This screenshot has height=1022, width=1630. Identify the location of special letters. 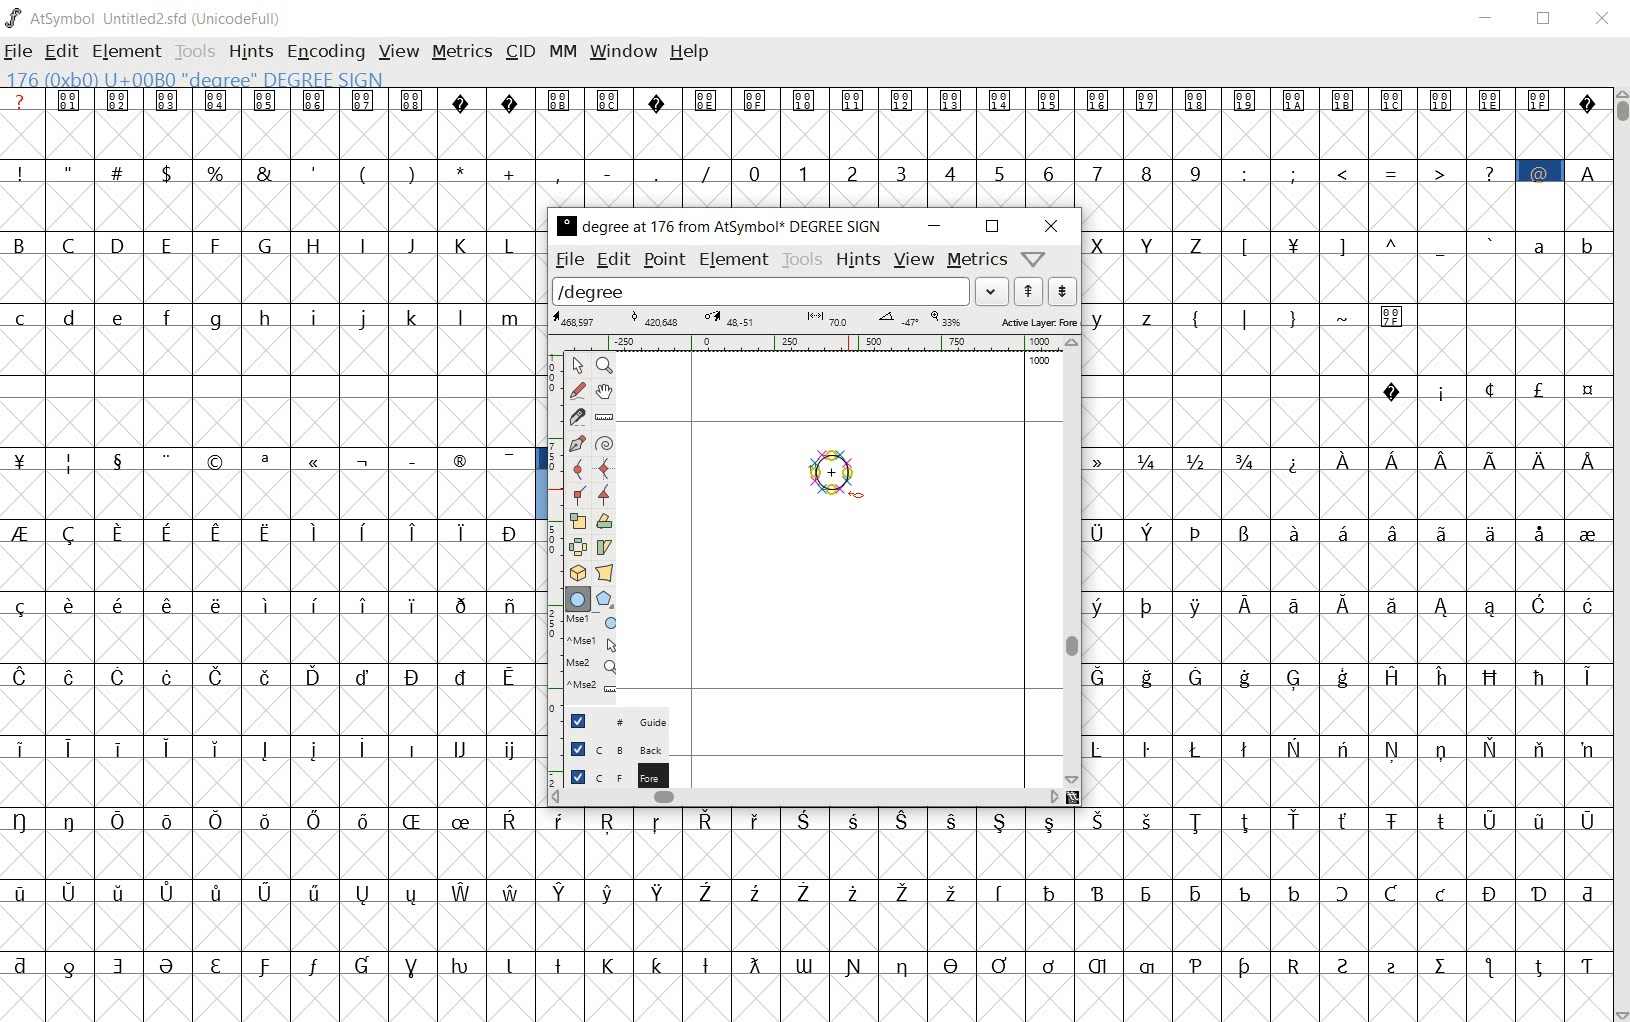
(269, 891).